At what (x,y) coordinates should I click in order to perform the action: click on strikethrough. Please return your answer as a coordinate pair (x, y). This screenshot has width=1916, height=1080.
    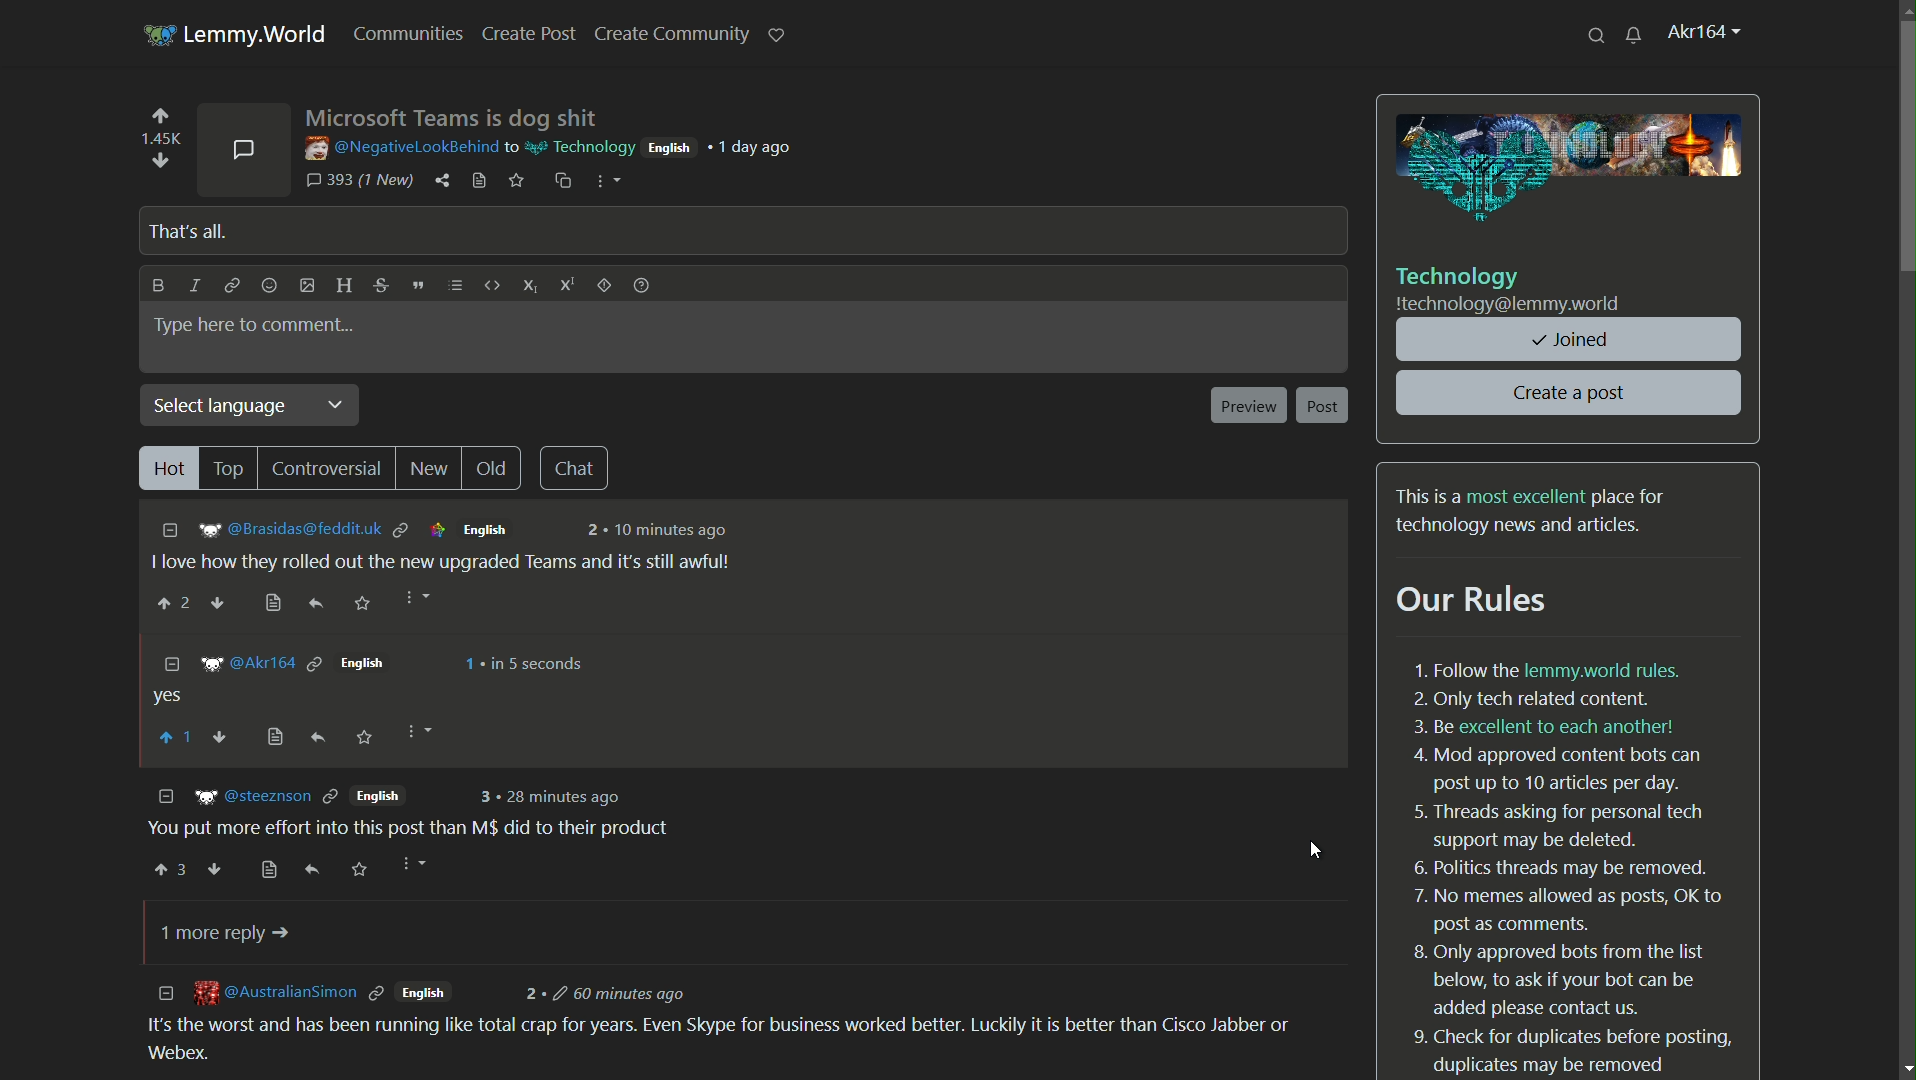
    Looking at the image, I should click on (380, 286).